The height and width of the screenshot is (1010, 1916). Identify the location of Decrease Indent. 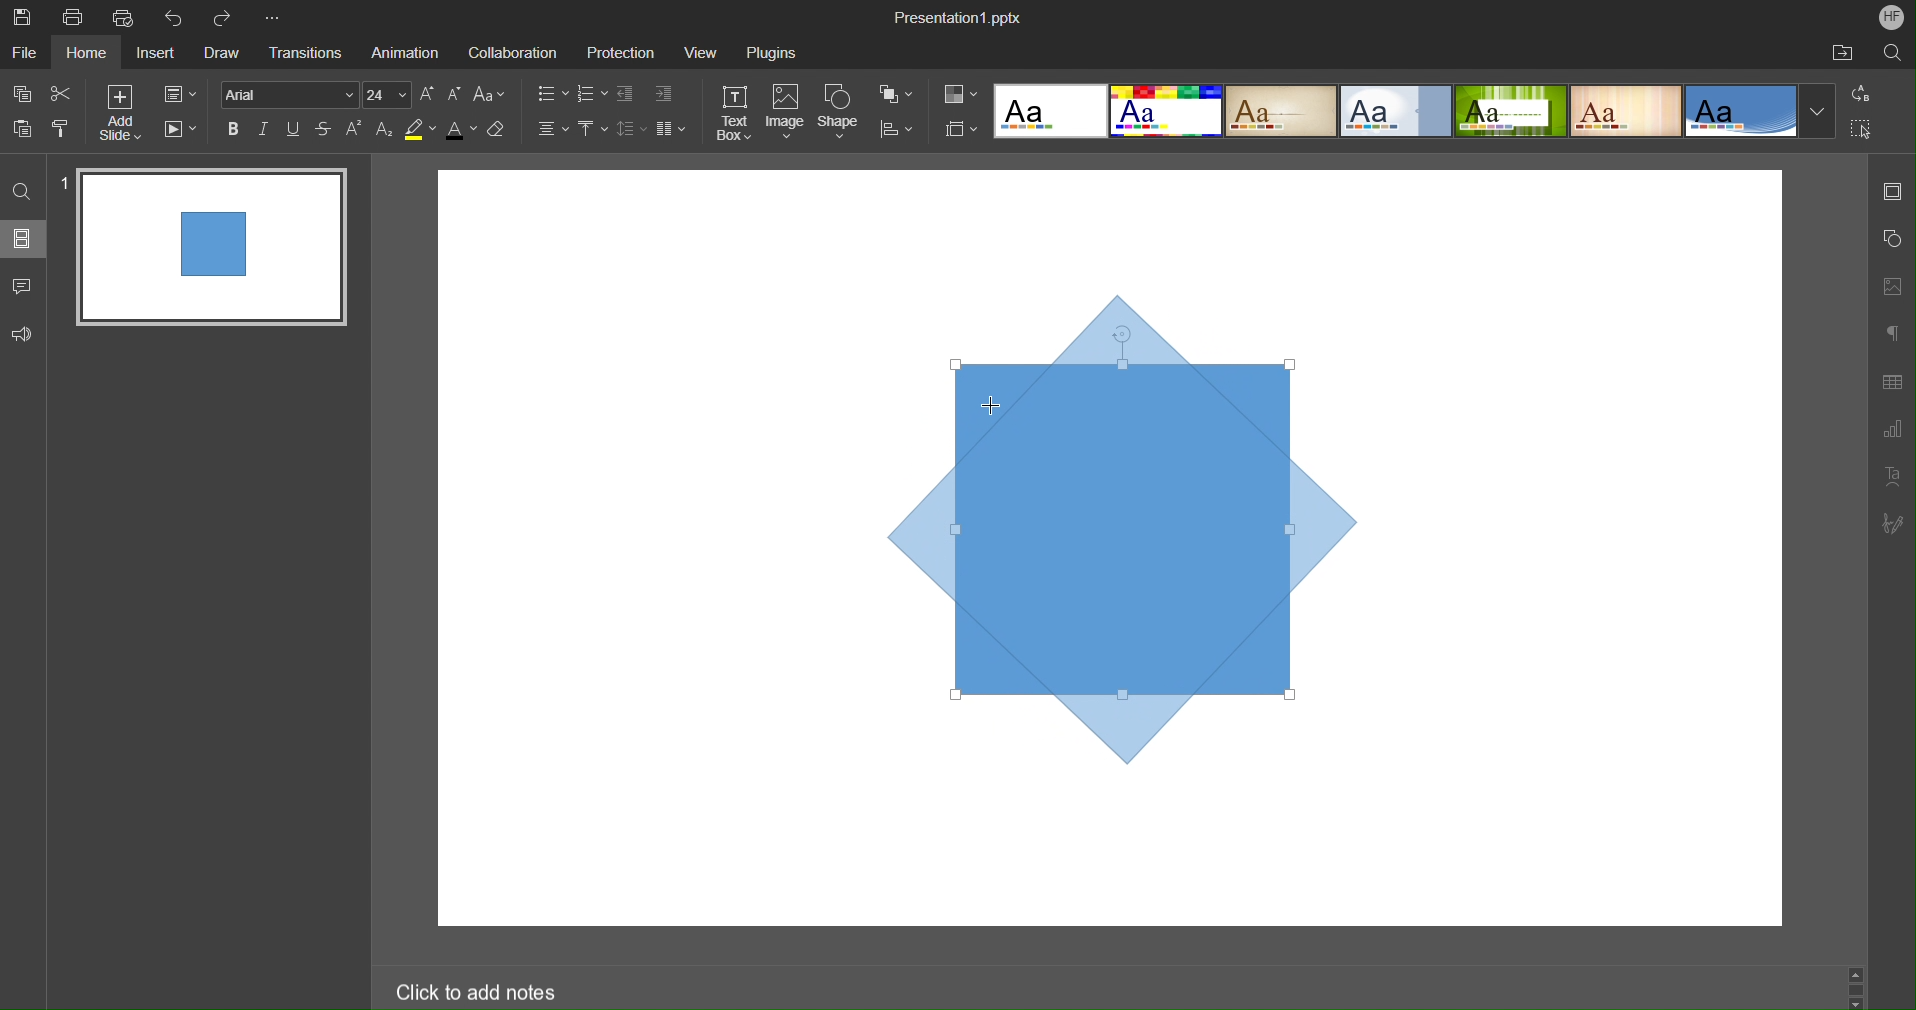
(626, 94).